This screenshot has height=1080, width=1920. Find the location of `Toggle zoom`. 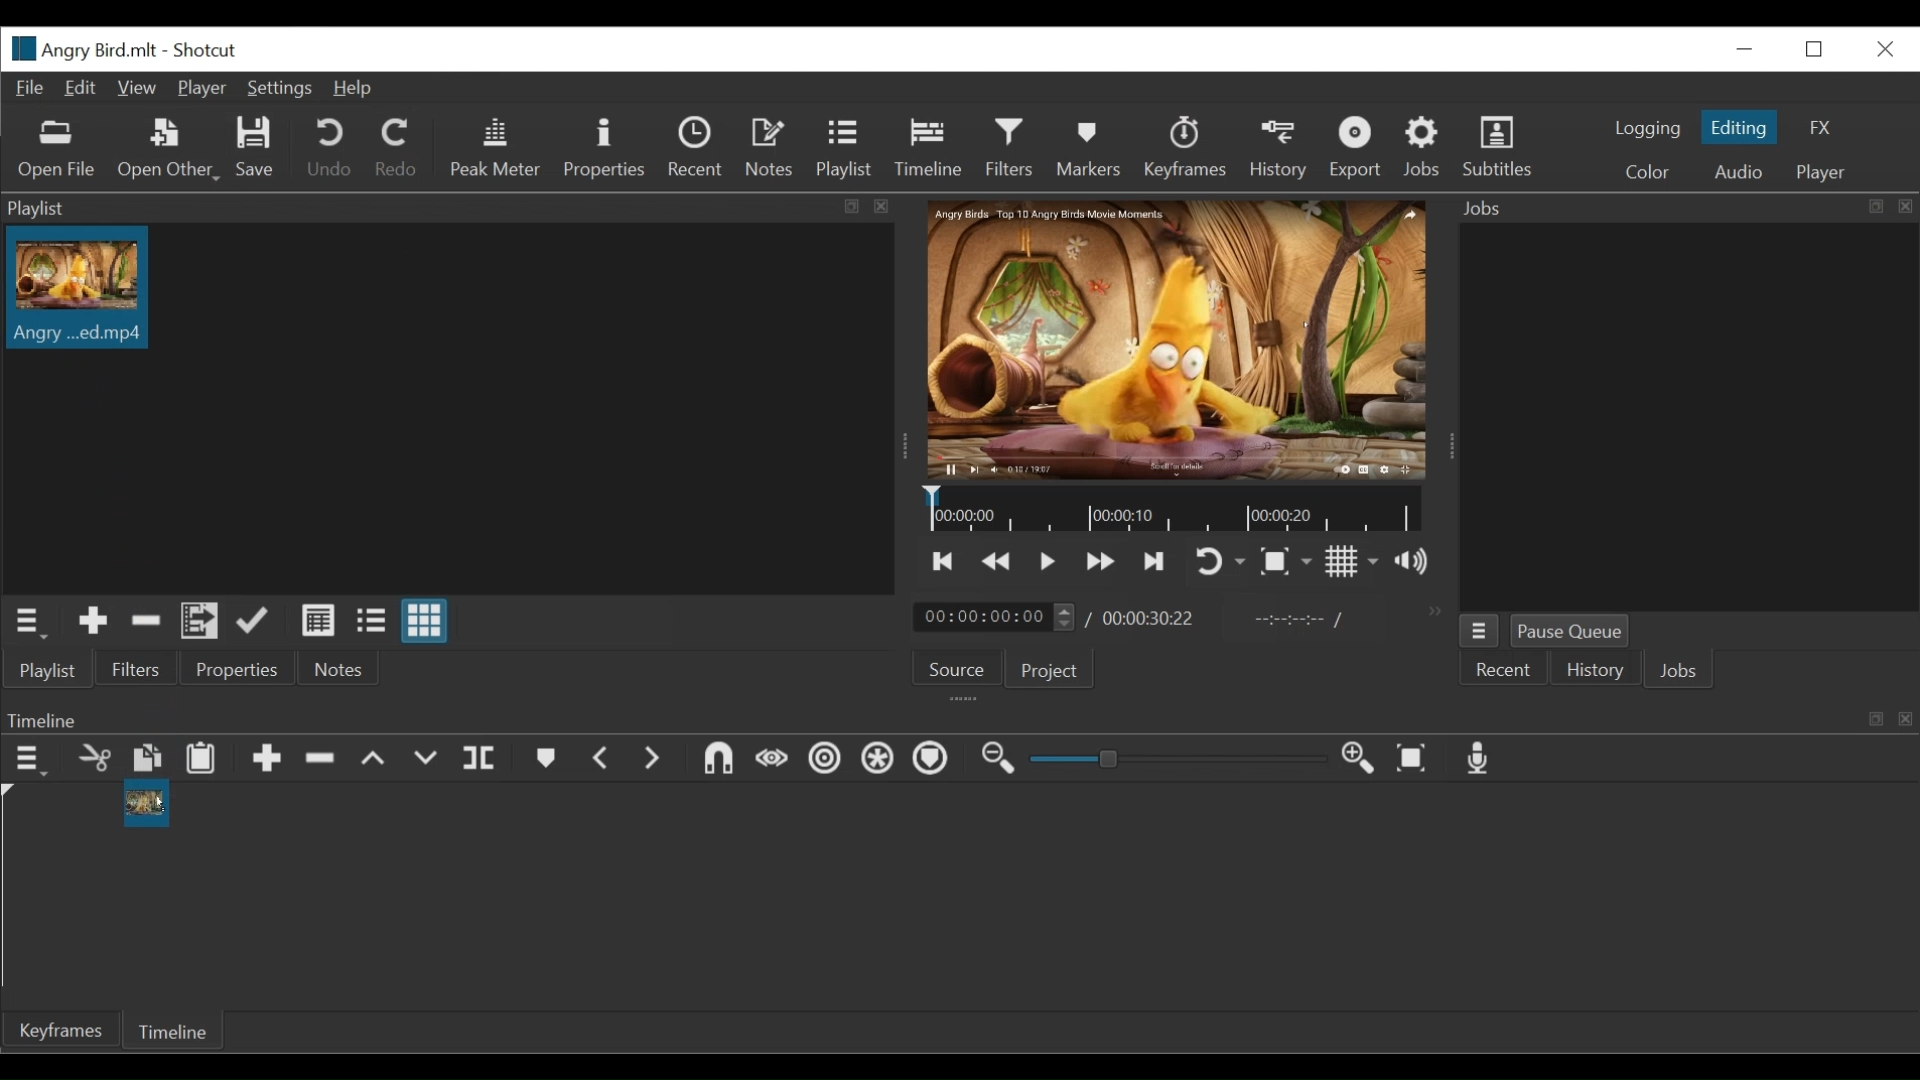

Toggle zoom is located at coordinates (1285, 562).